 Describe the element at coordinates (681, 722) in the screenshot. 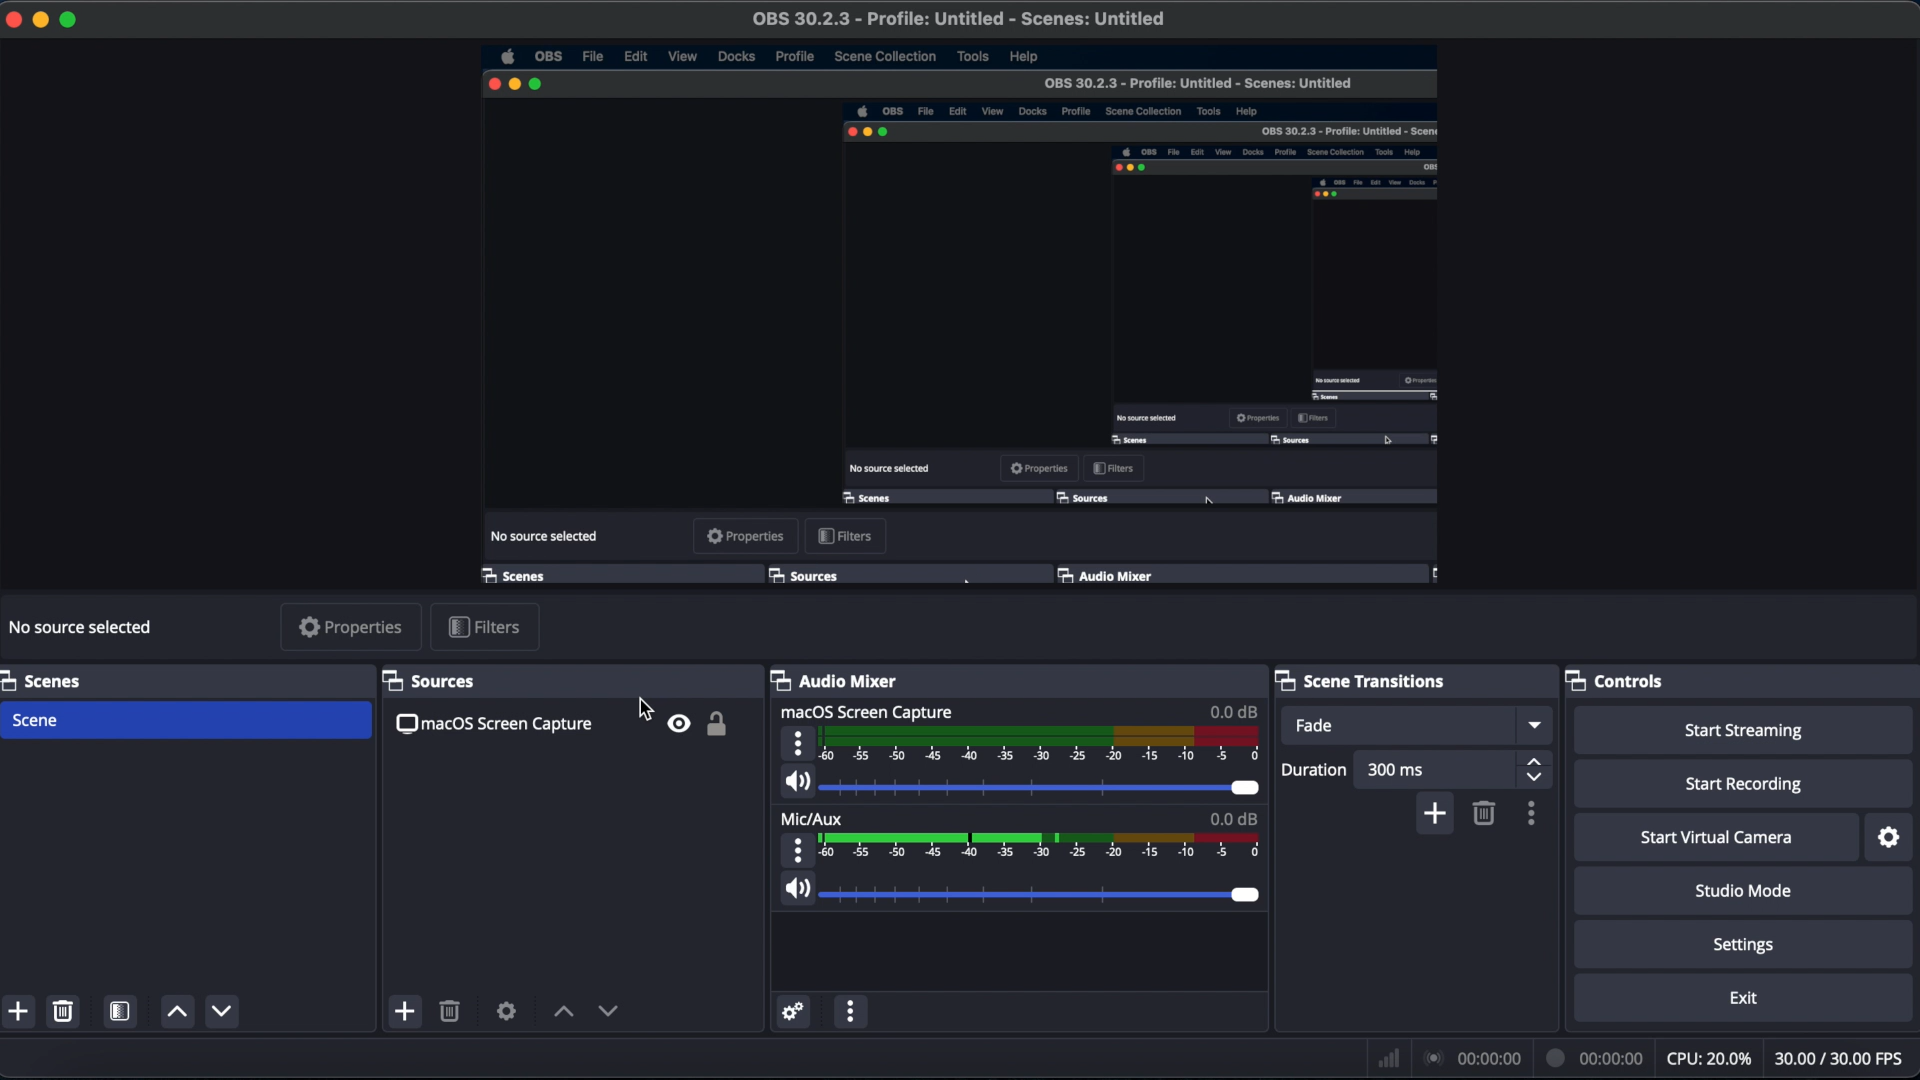

I see `visibility toggle` at that location.